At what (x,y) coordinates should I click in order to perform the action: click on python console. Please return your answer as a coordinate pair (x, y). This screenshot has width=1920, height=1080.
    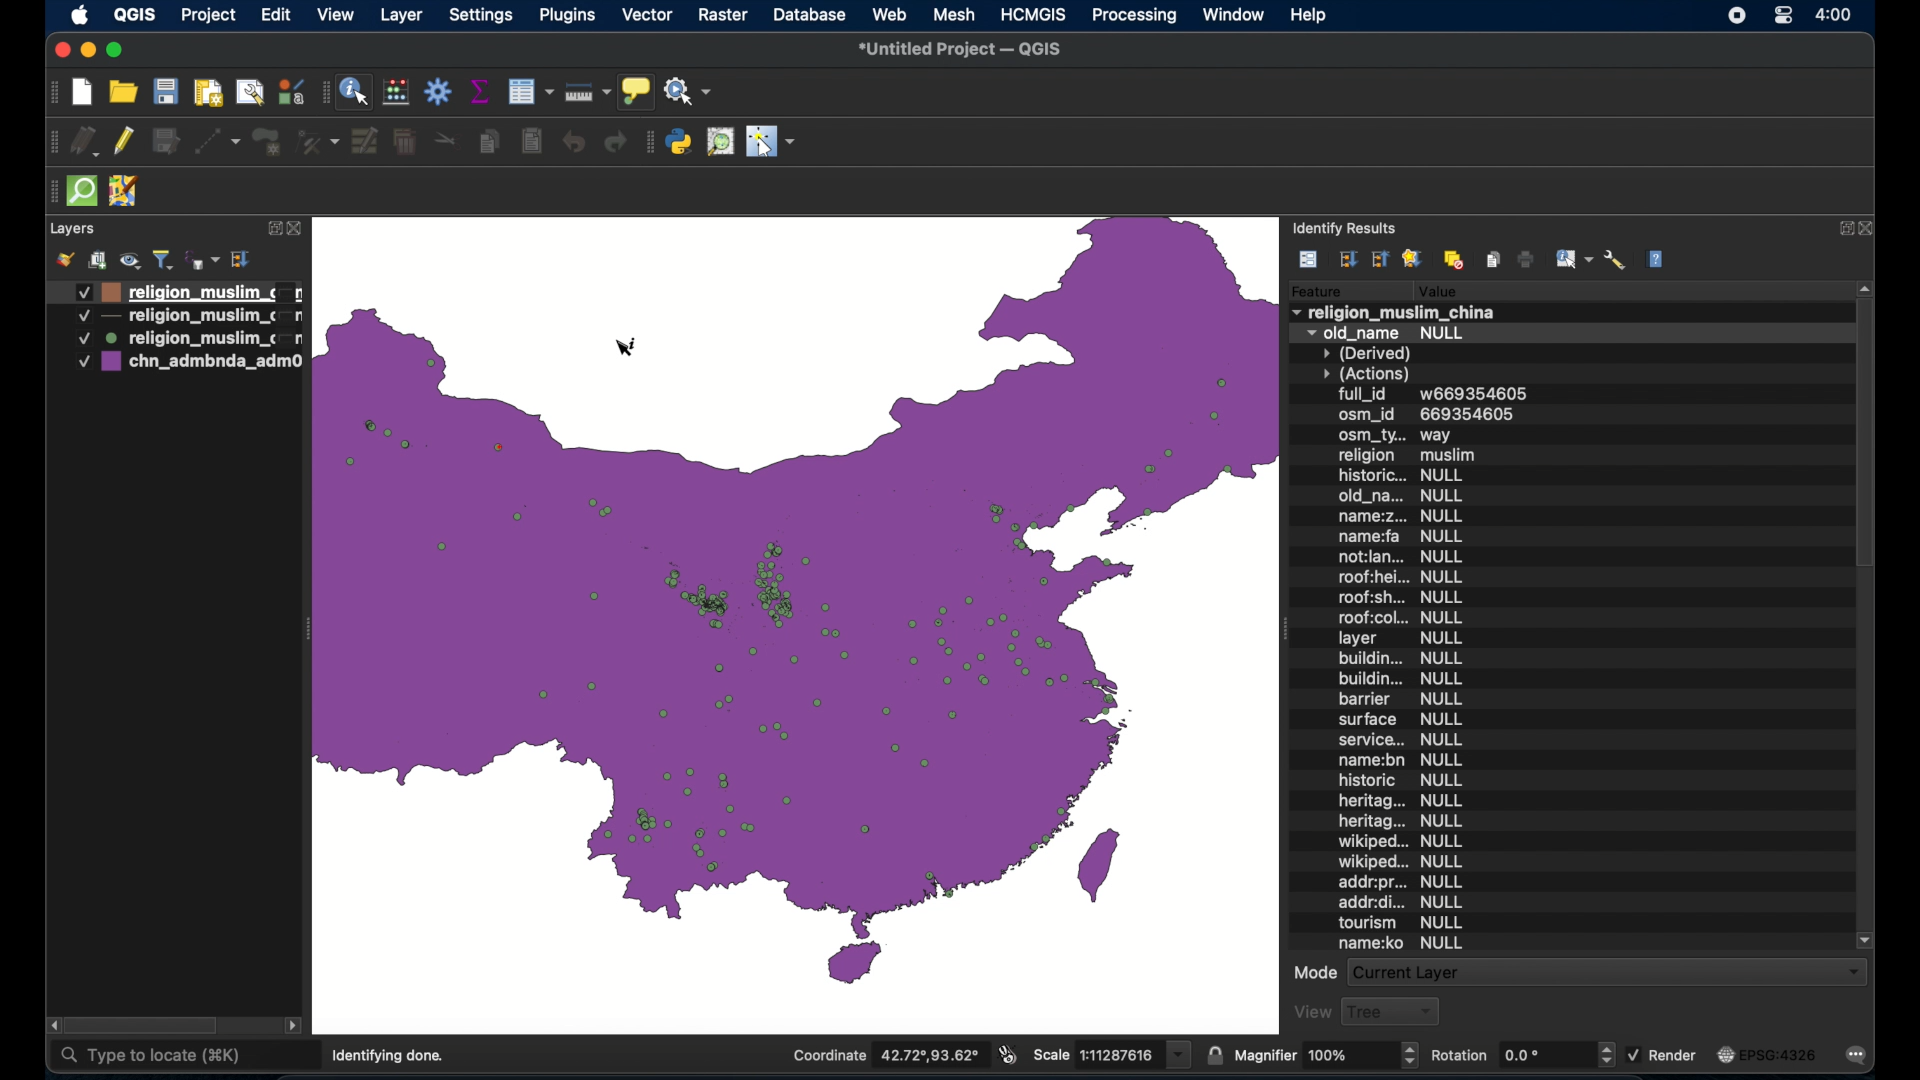
    Looking at the image, I should click on (680, 142).